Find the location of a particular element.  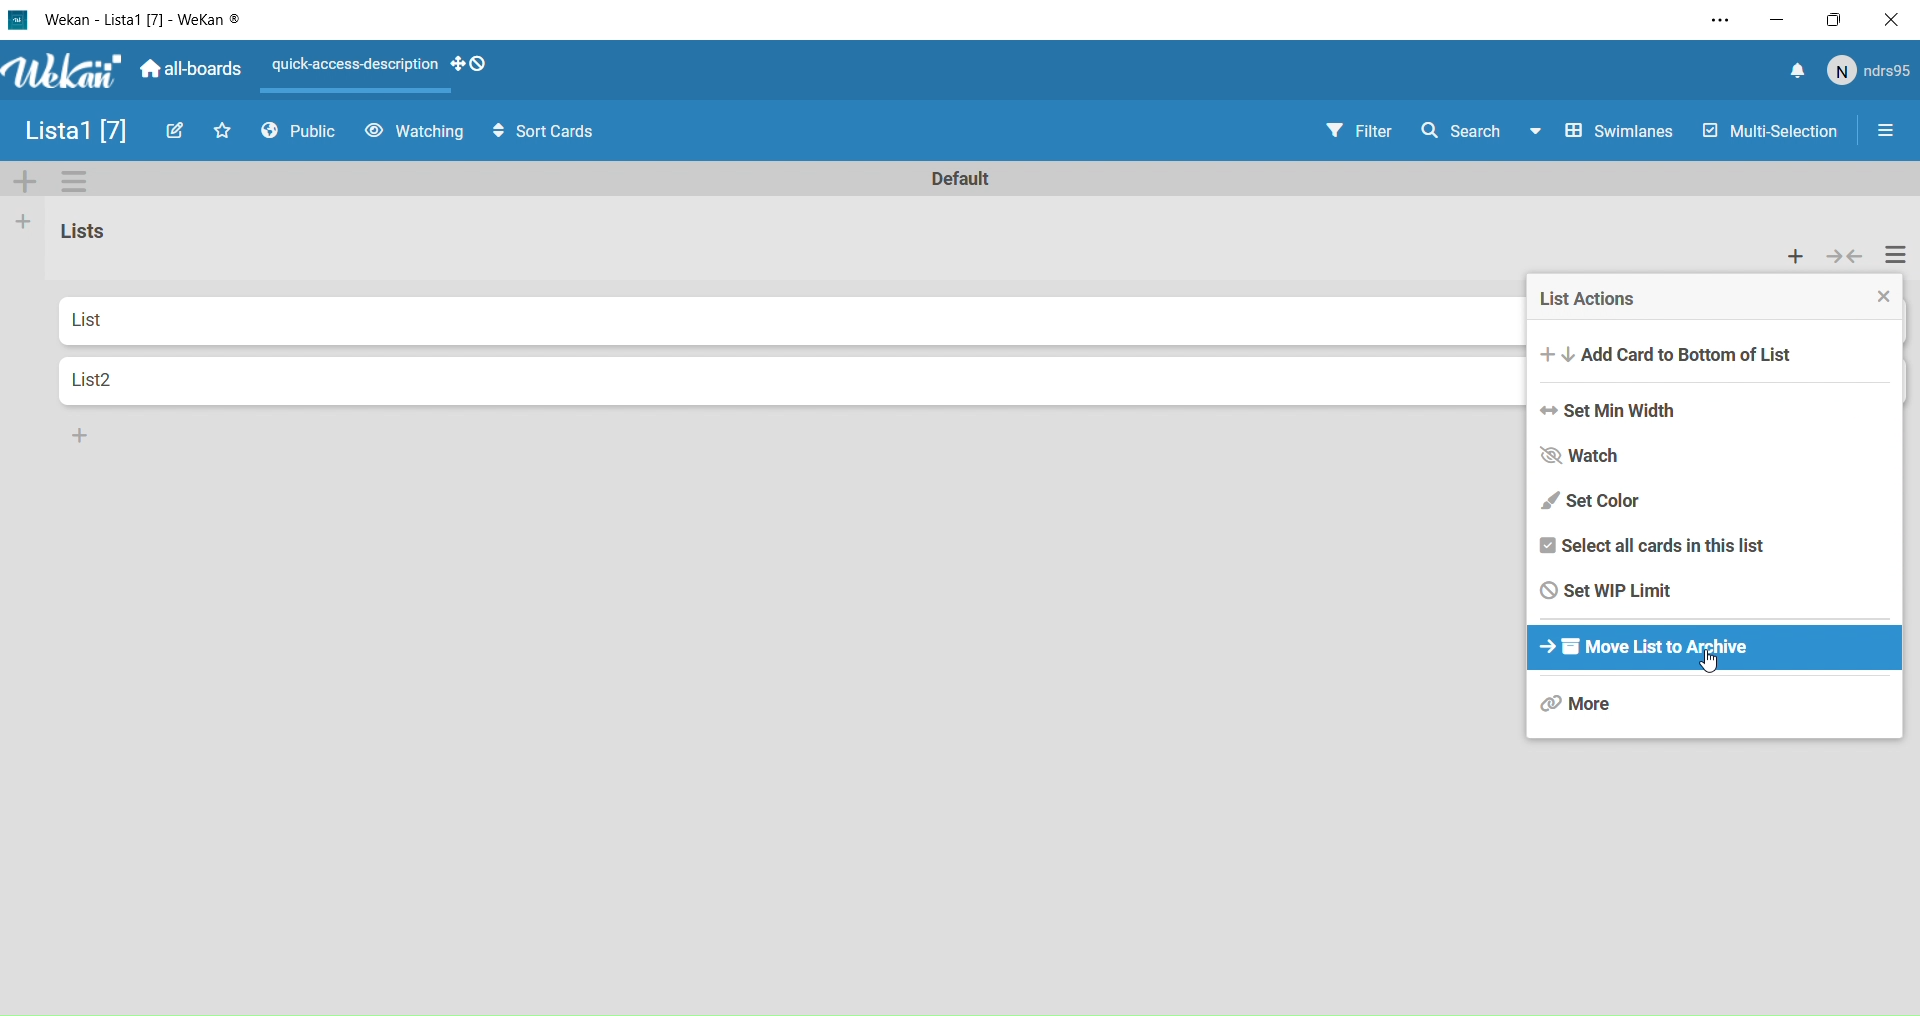

desktop drag handles is located at coordinates (471, 64).